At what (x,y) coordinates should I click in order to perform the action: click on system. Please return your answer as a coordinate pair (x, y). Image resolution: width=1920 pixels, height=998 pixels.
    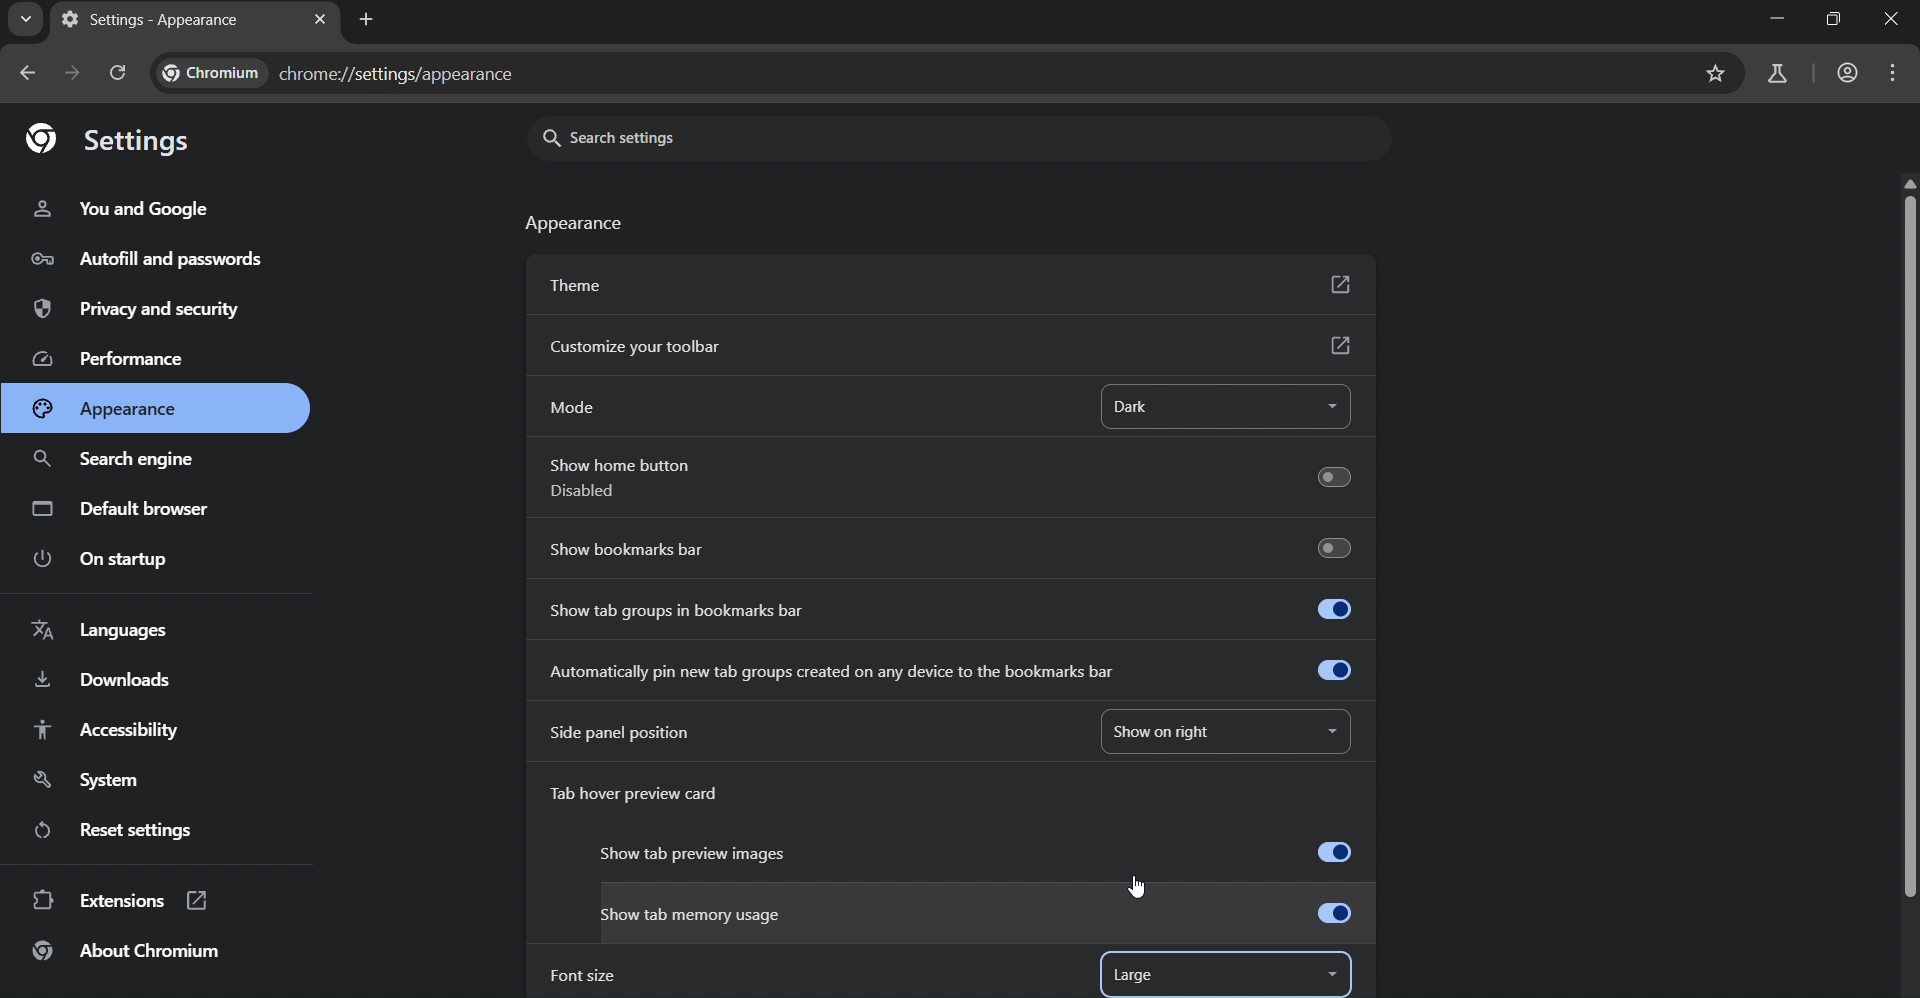
    Looking at the image, I should click on (86, 780).